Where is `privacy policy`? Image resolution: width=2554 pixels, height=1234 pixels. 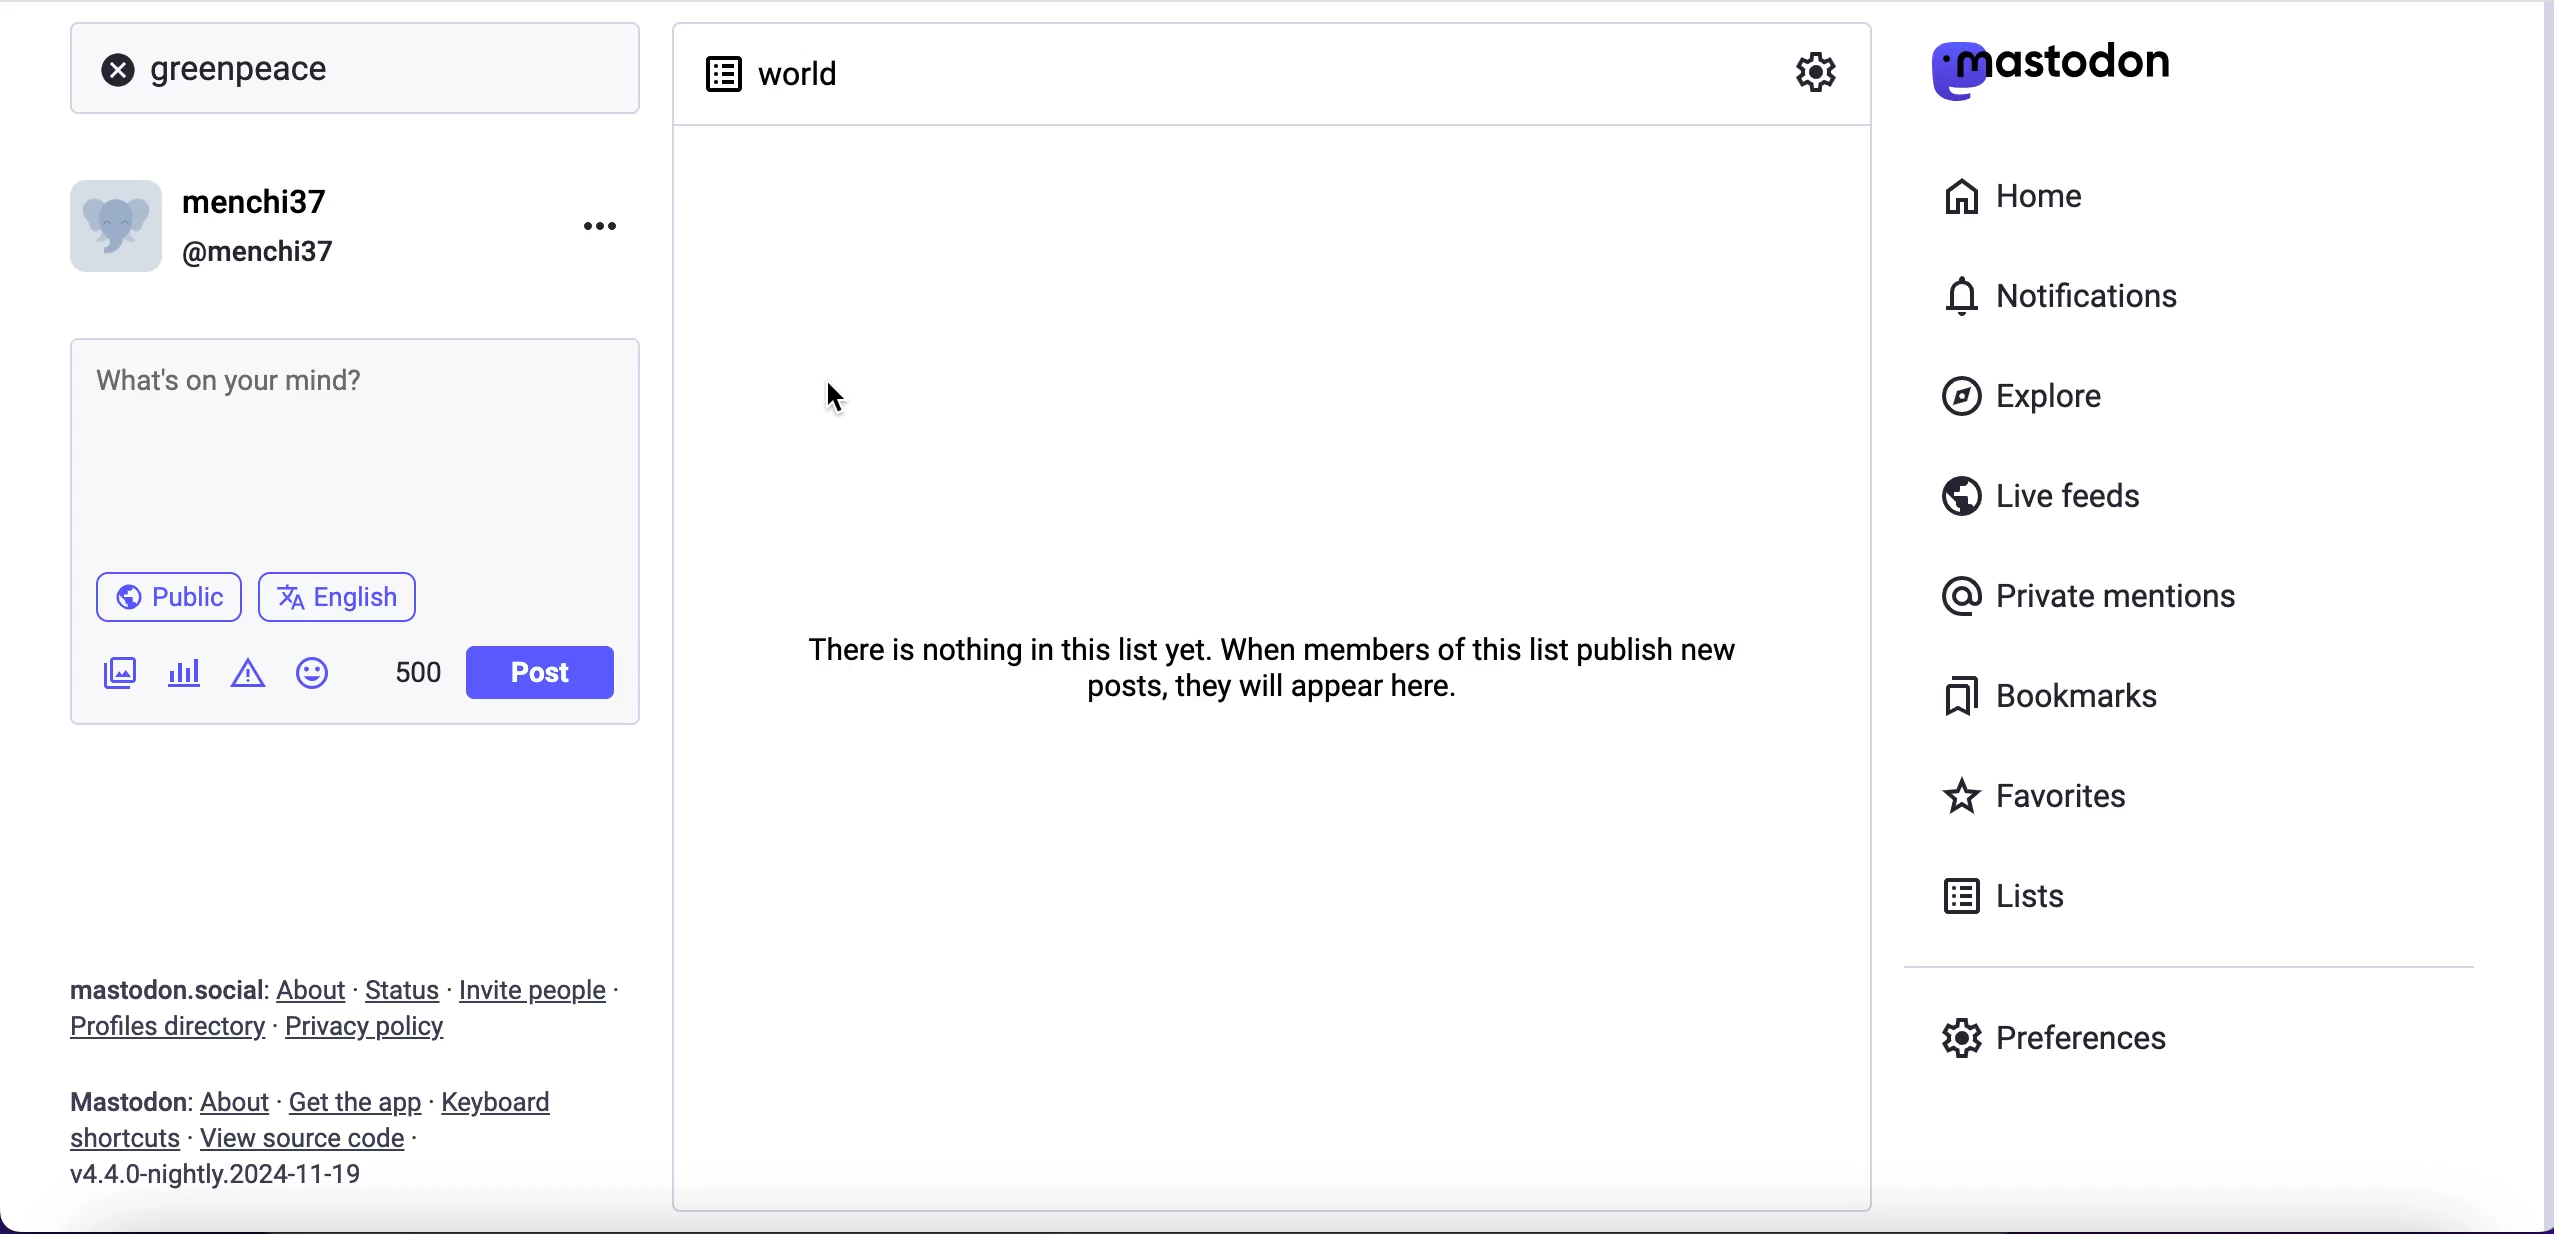
privacy policy is located at coordinates (383, 1030).